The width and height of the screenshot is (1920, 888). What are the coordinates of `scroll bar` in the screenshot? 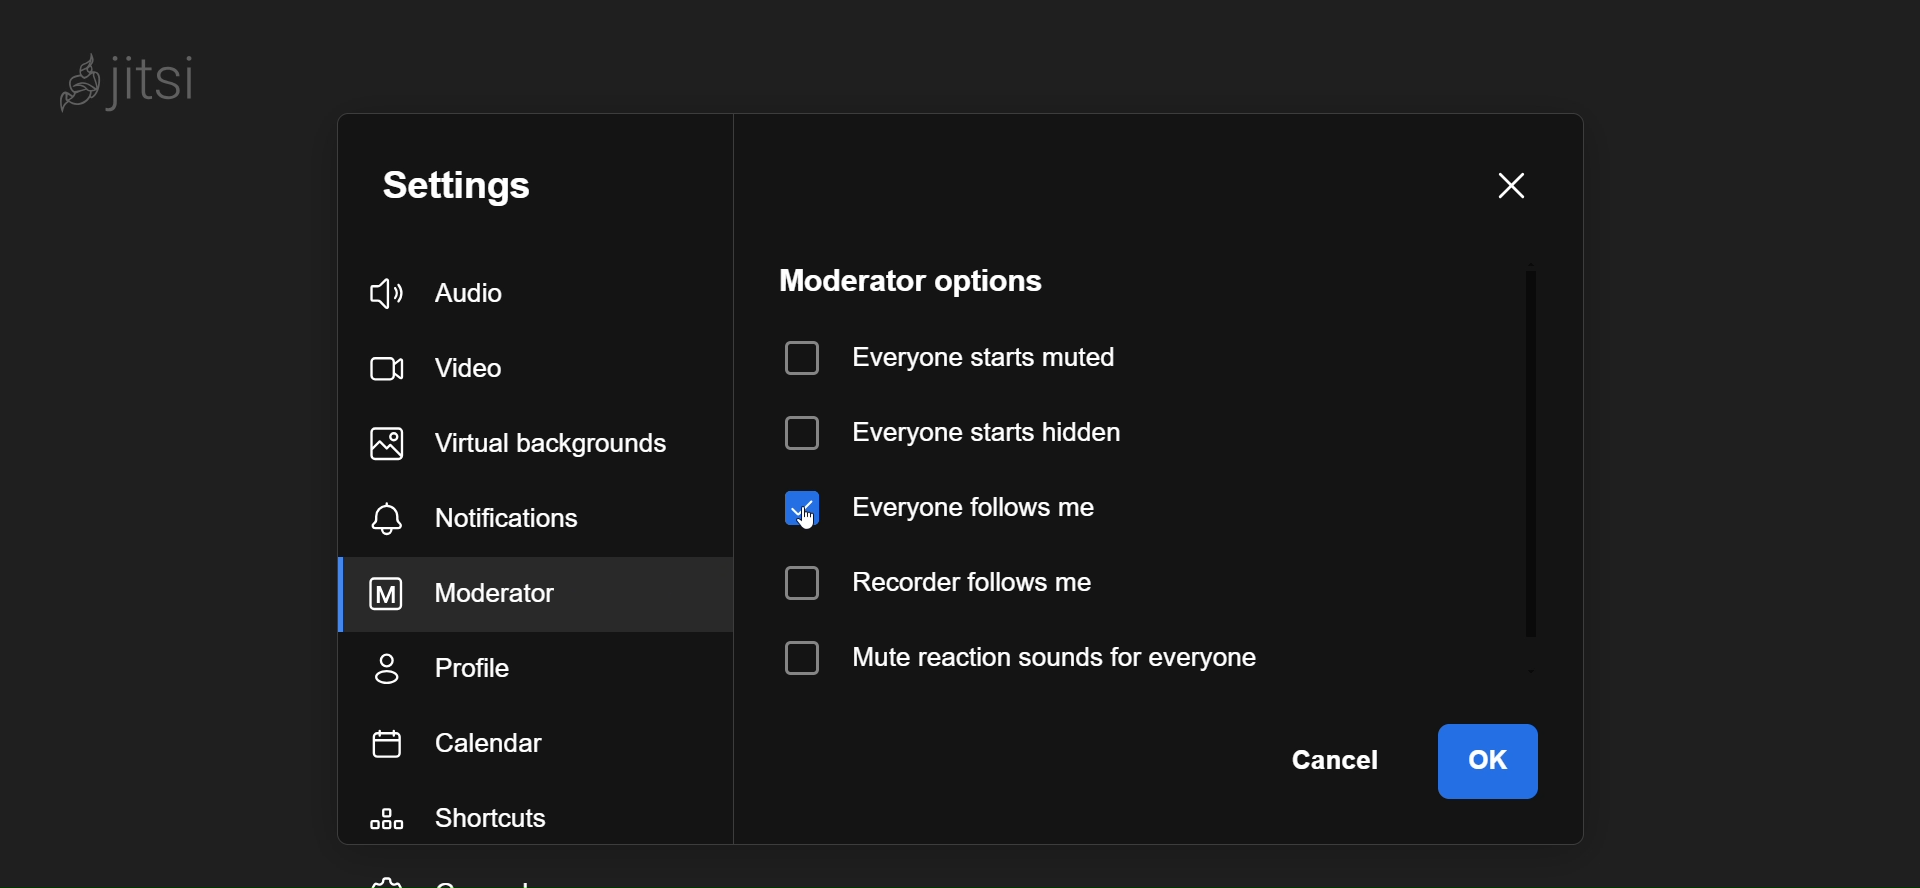 It's located at (1533, 476).